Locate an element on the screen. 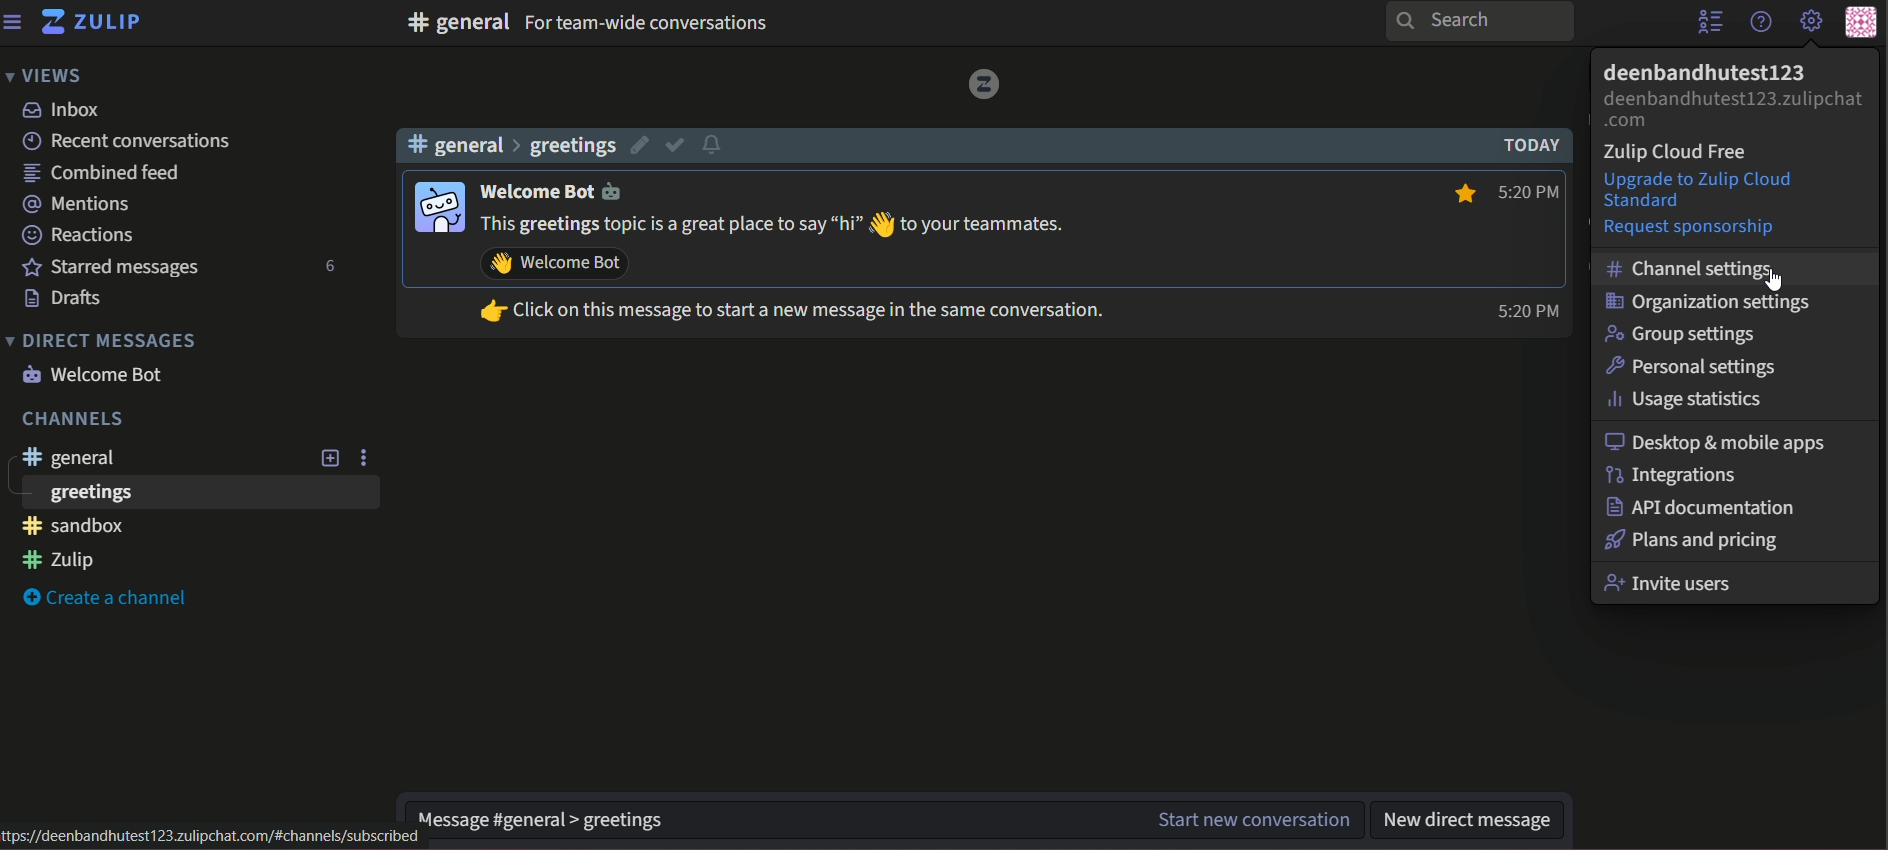  general is located at coordinates (457, 22).